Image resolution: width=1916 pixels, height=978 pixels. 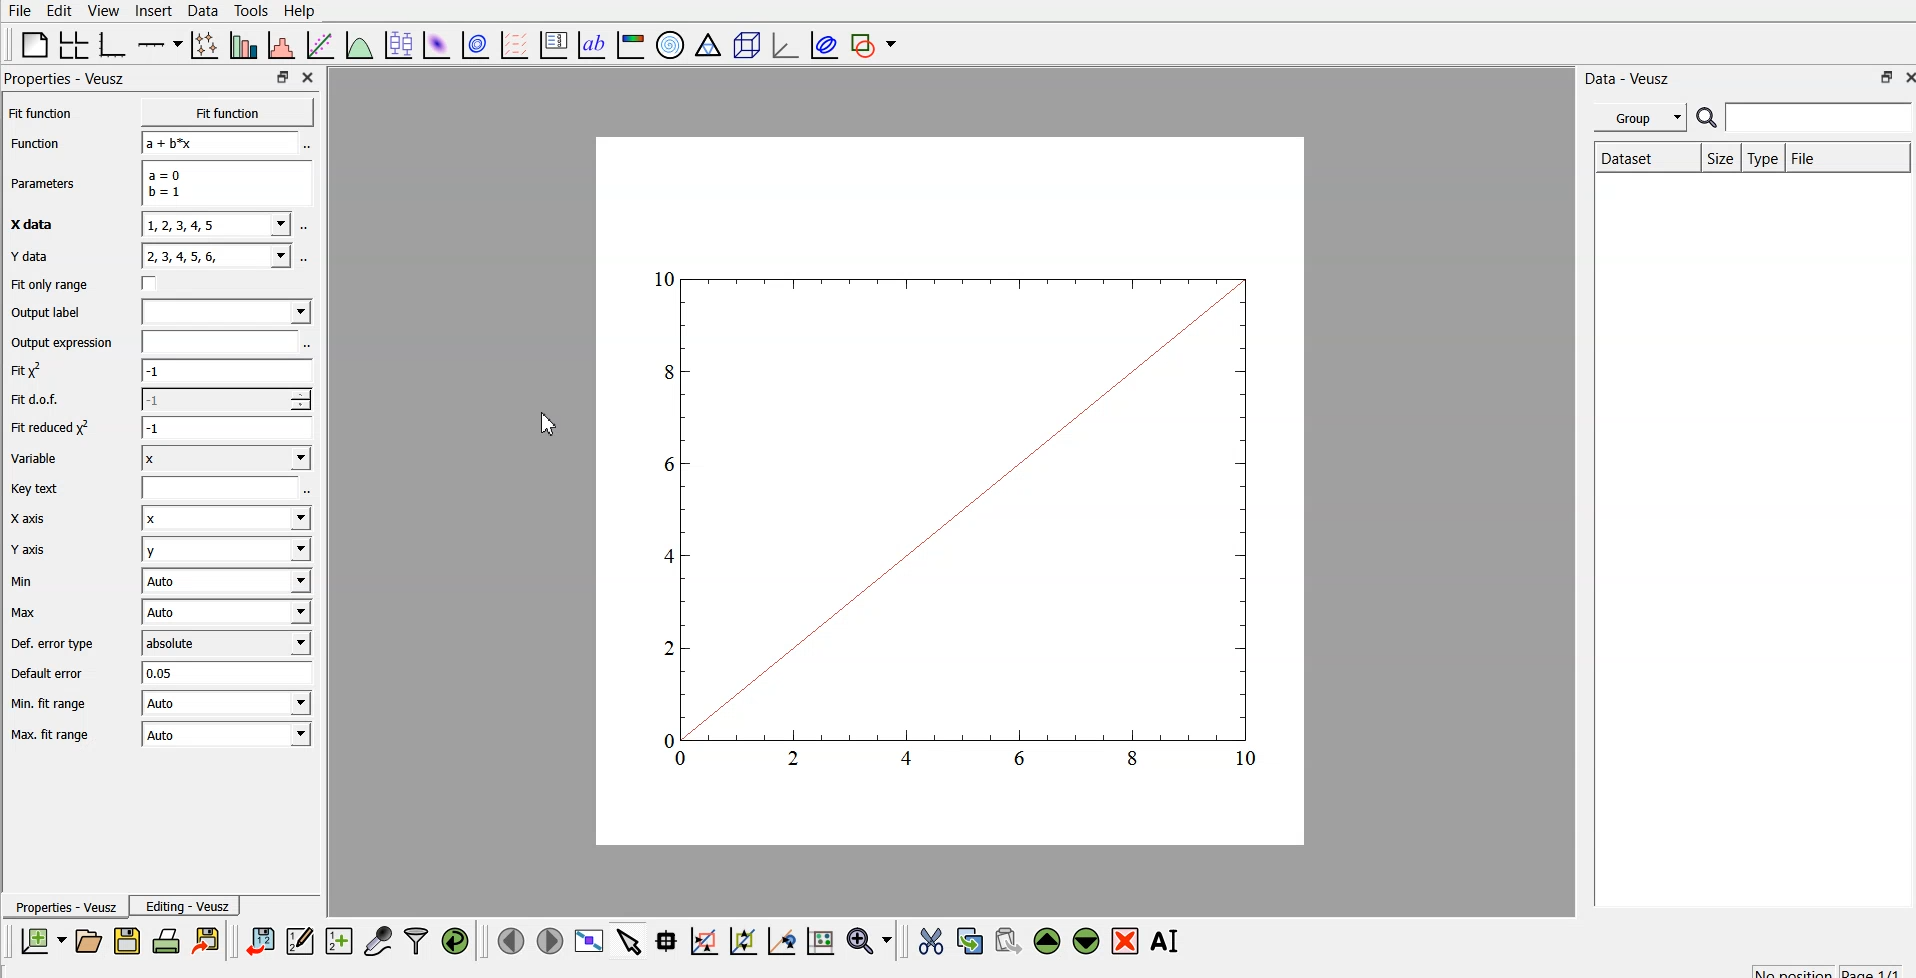 What do you see at coordinates (61, 285) in the screenshot?
I see `Fit only range` at bounding box center [61, 285].